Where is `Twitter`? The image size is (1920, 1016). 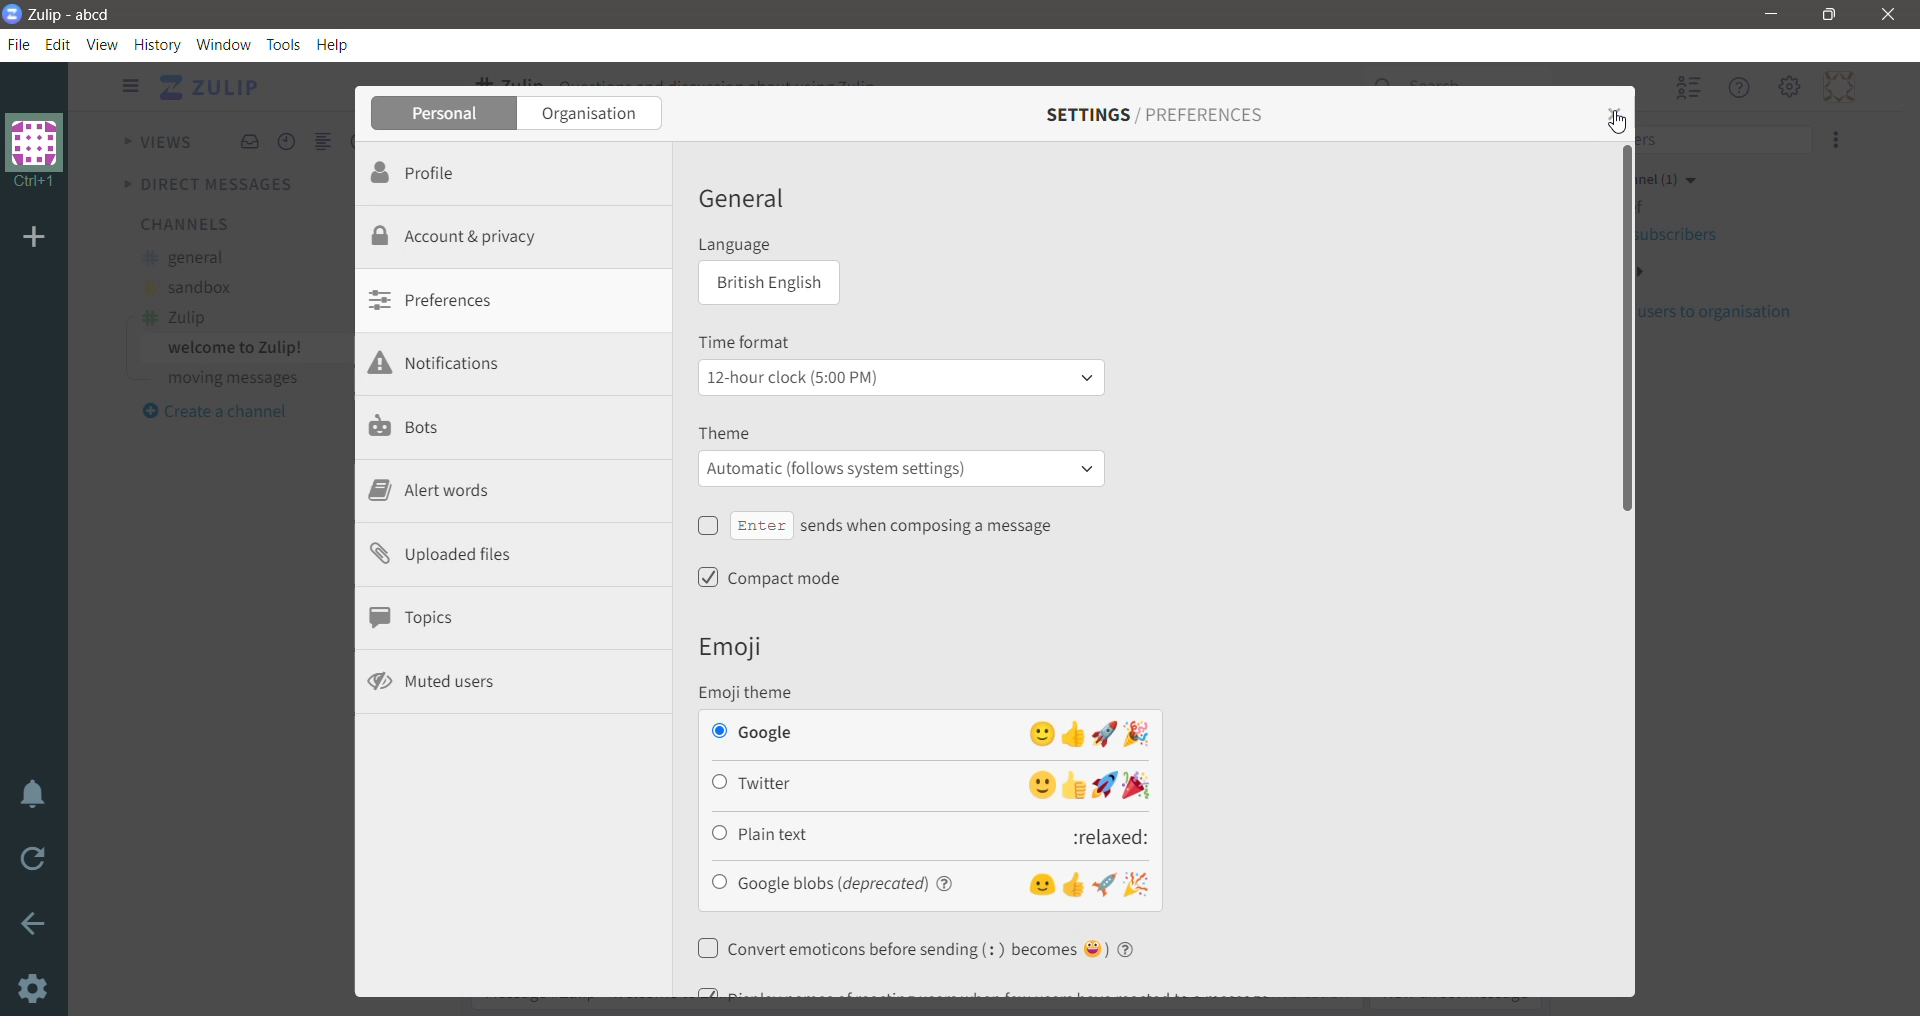 Twitter is located at coordinates (926, 785).